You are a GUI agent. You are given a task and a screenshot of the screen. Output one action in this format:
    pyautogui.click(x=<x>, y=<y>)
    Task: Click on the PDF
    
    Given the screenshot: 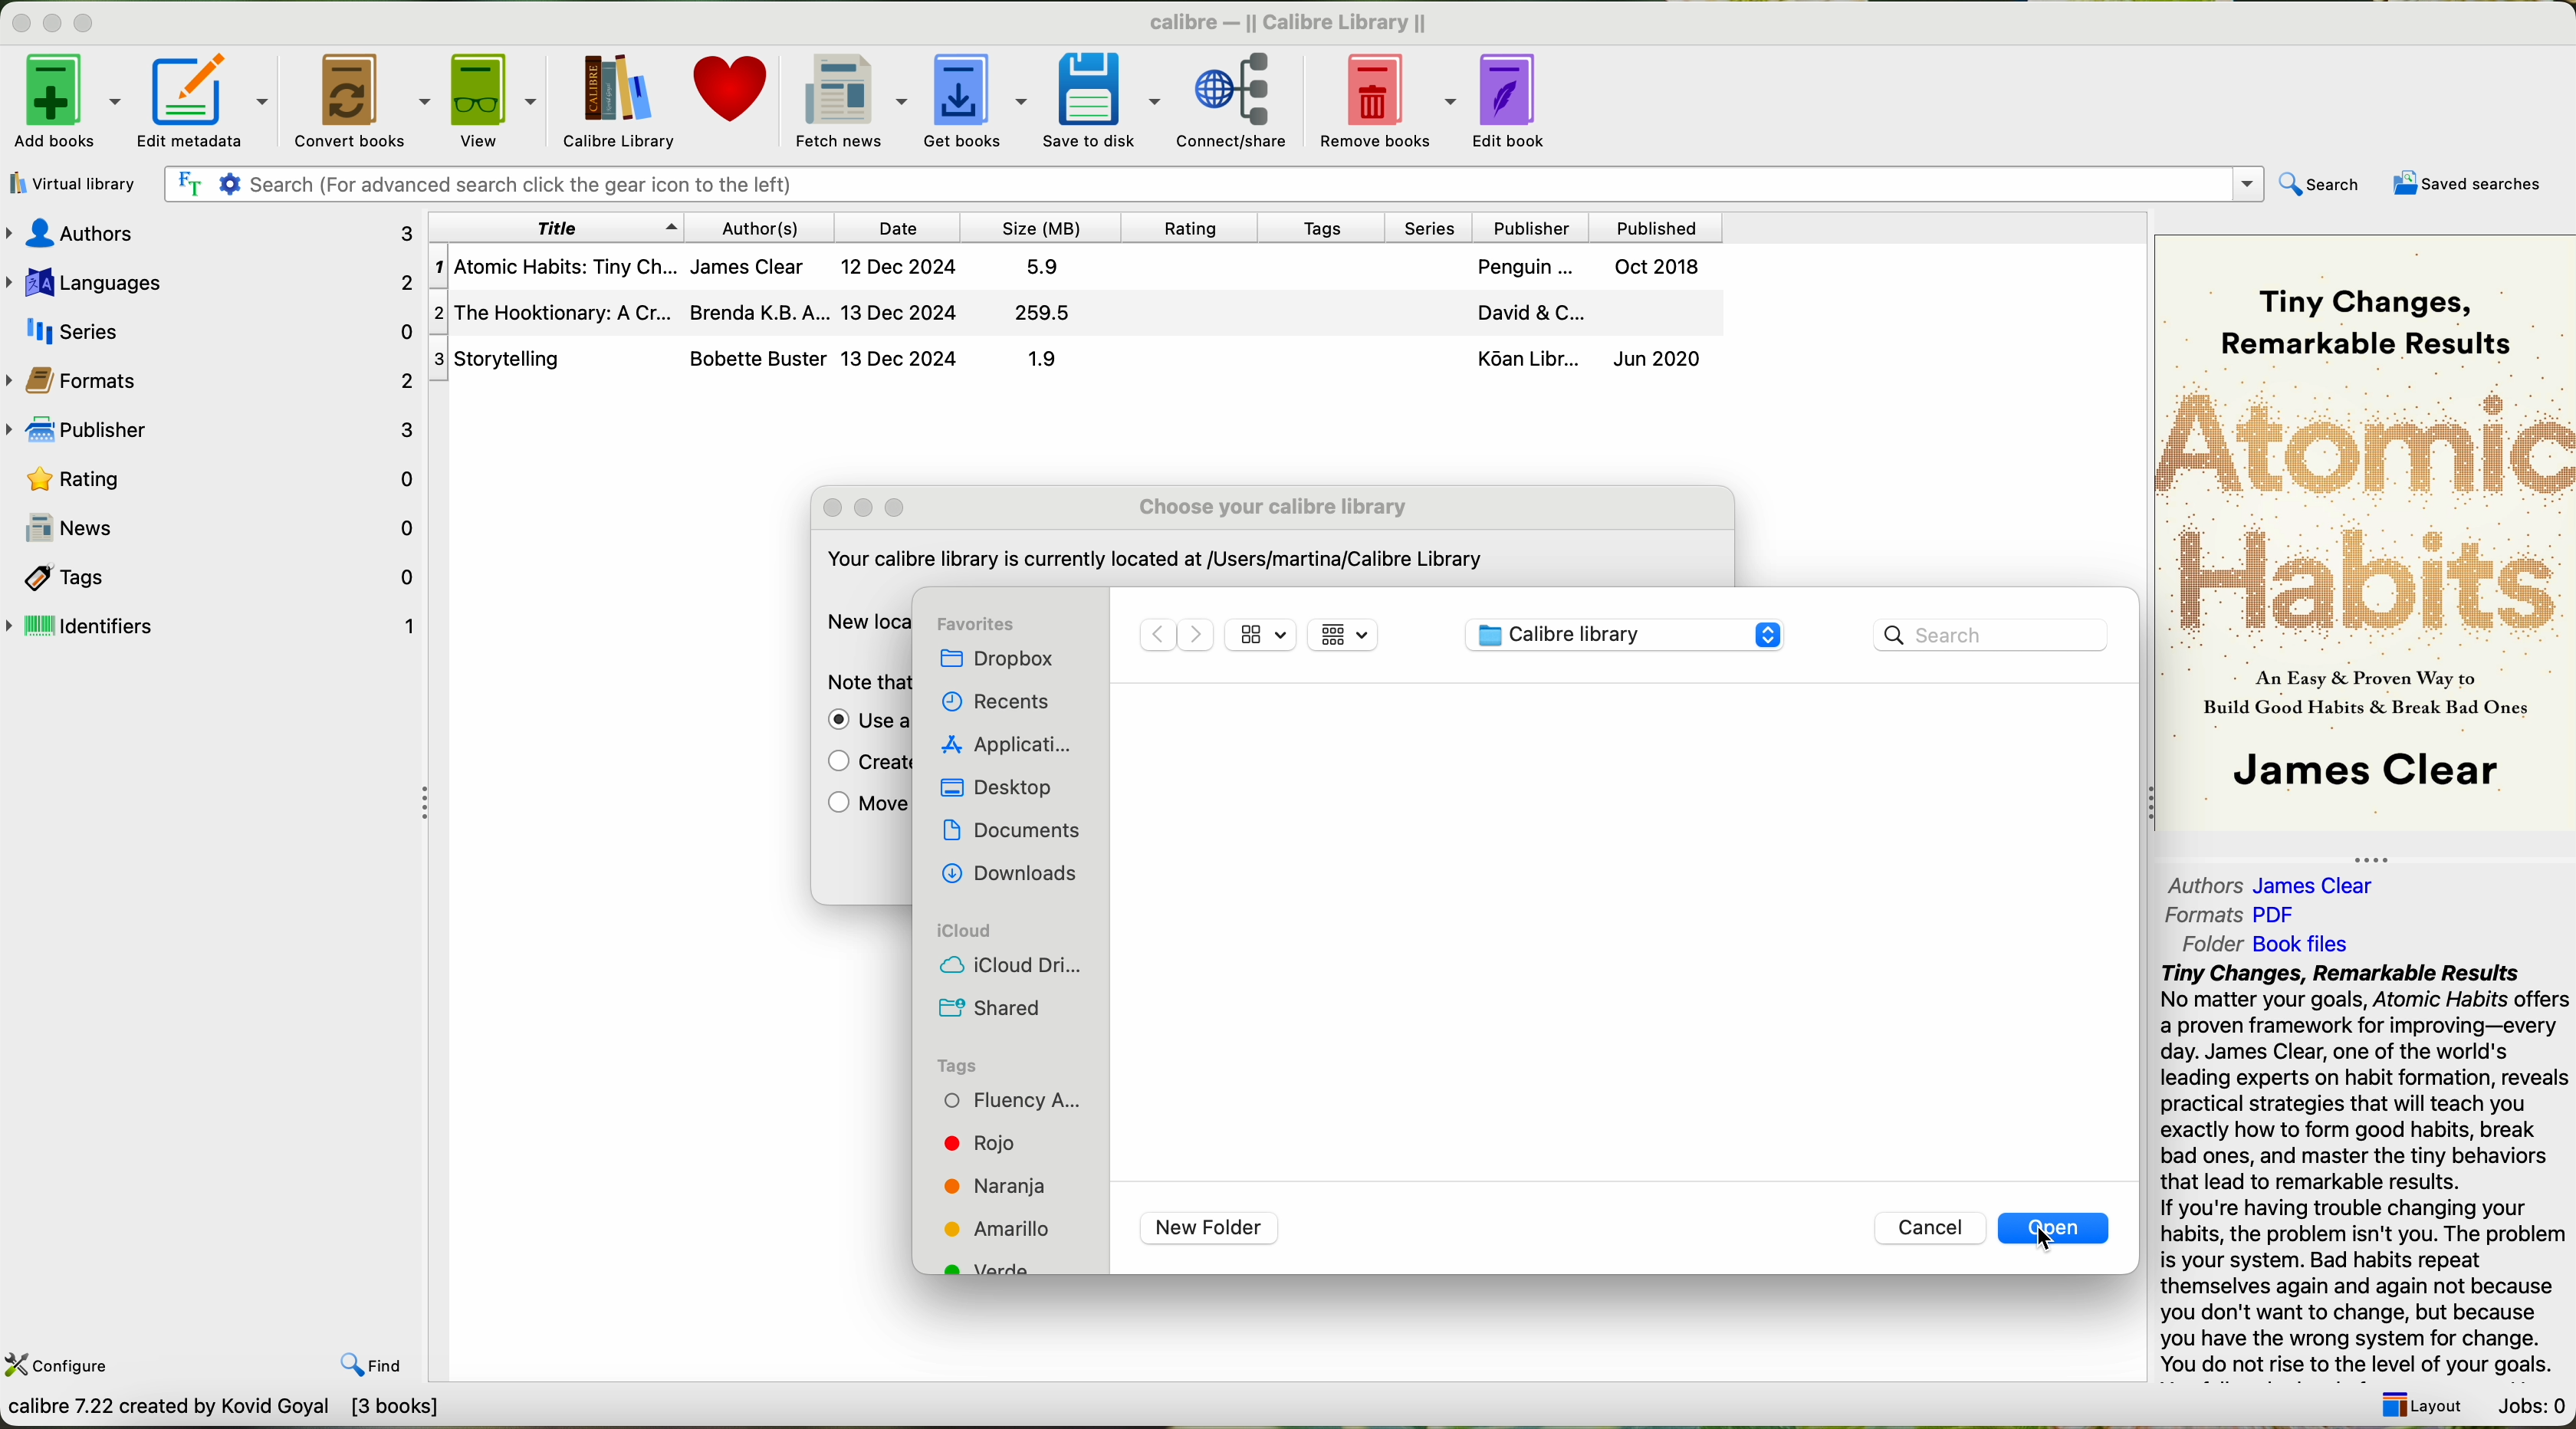 What is the action you would take?
    pyautogui.click(x=2286, y=913)
    